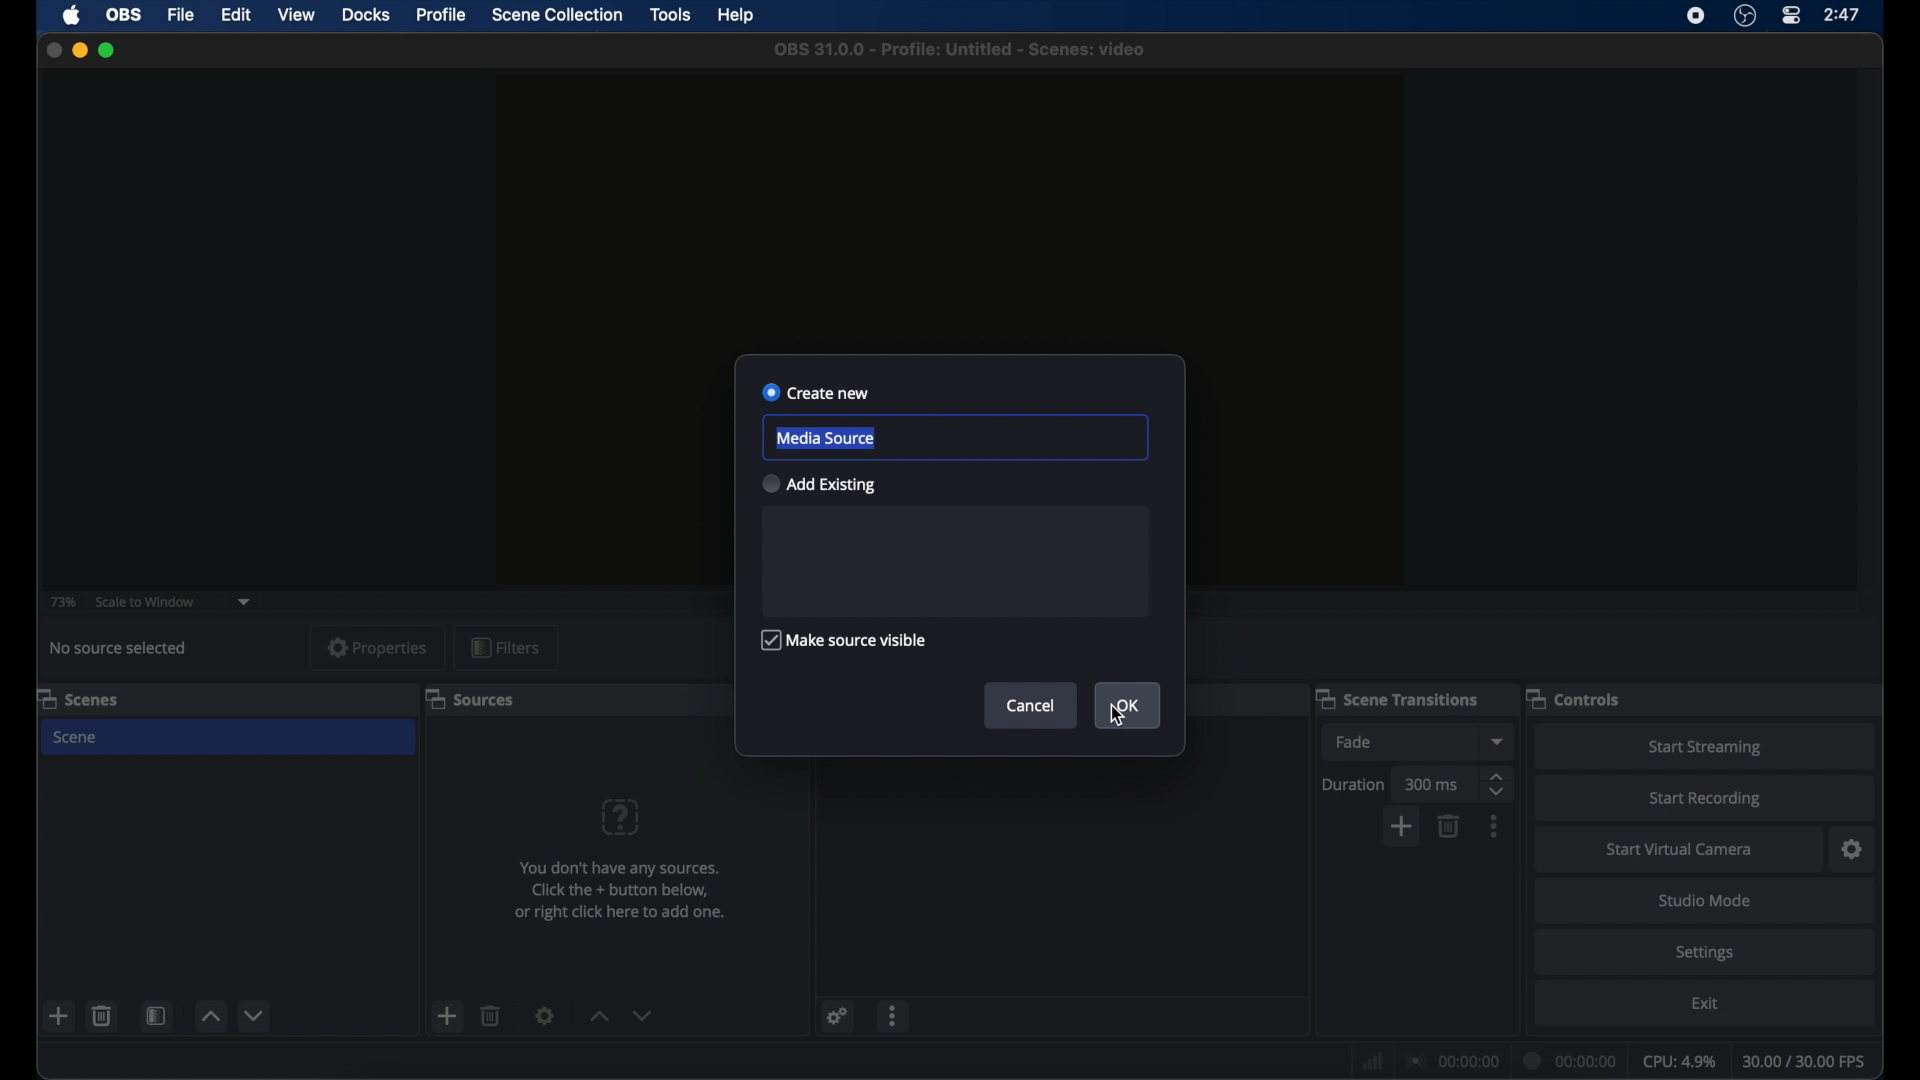 The image size is (1920, 1080). What do you see at coordinates (53, 49) in the screenshot?
I see `close` at bounding box center [53, 49].